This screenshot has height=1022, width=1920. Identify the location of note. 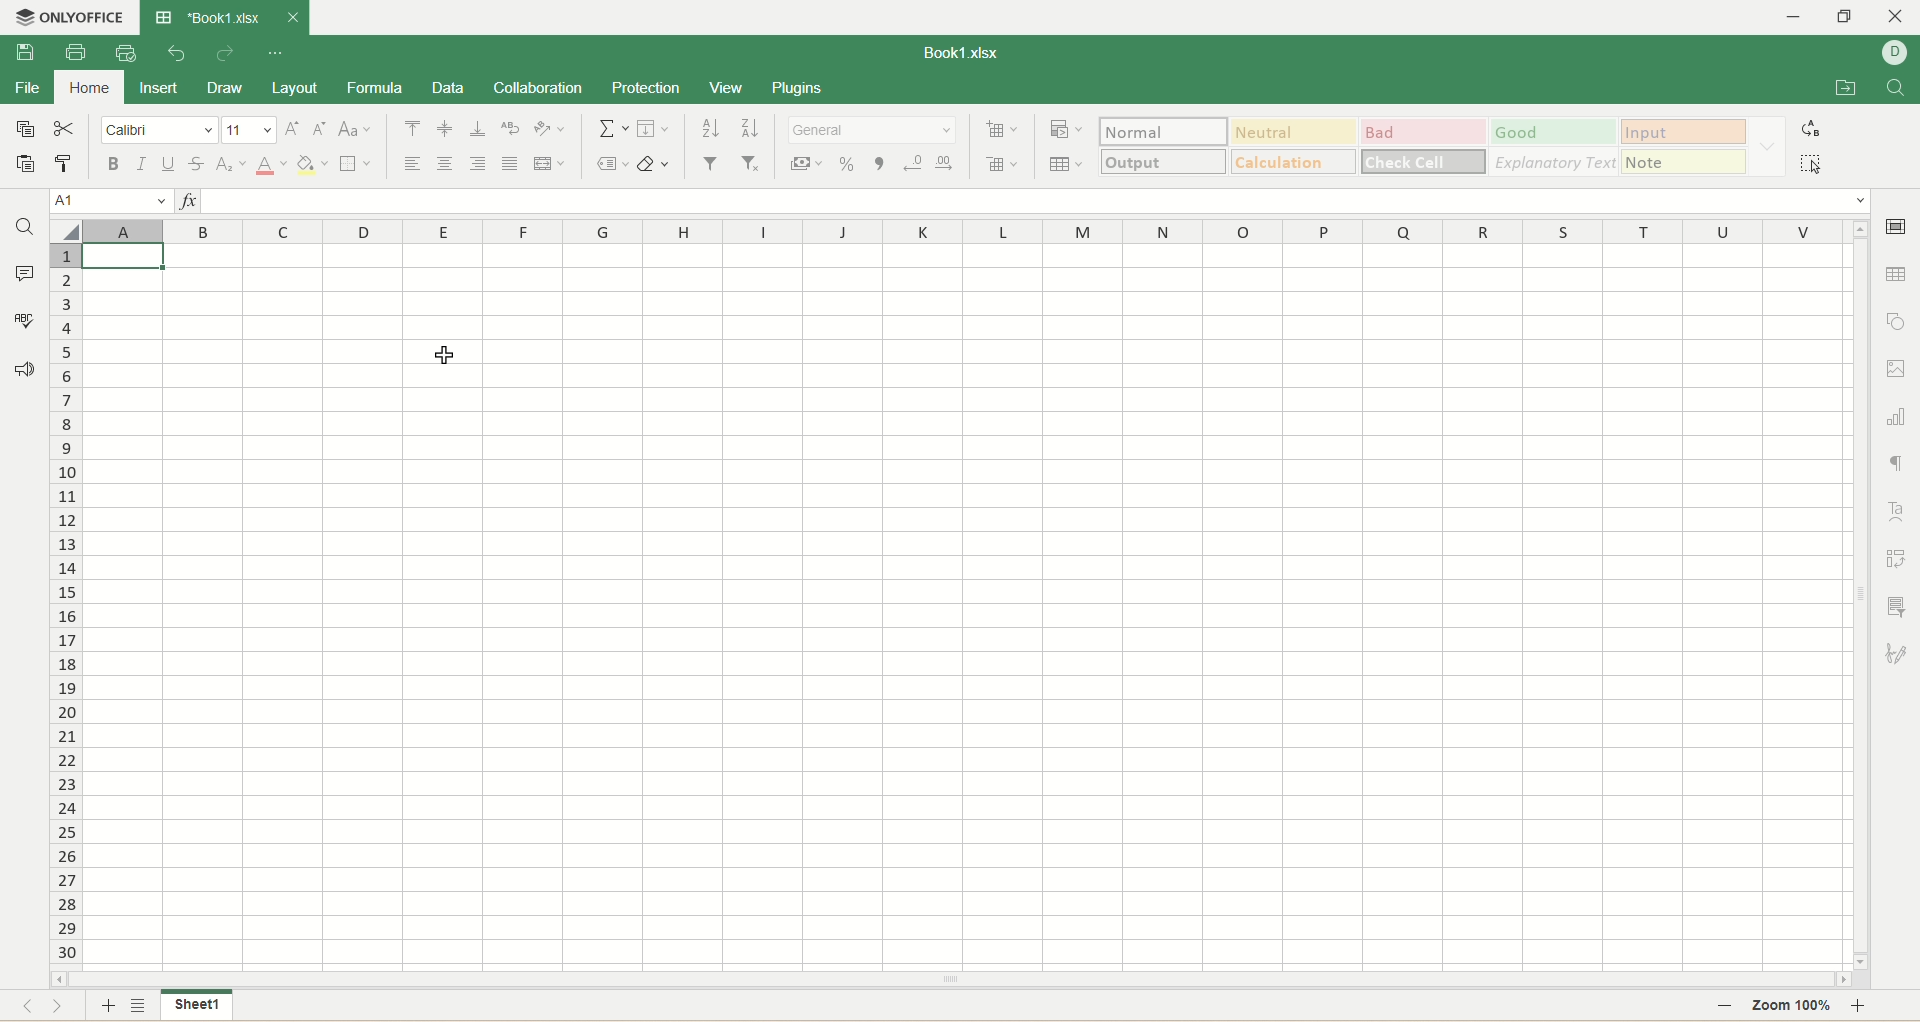
(1684, 162).